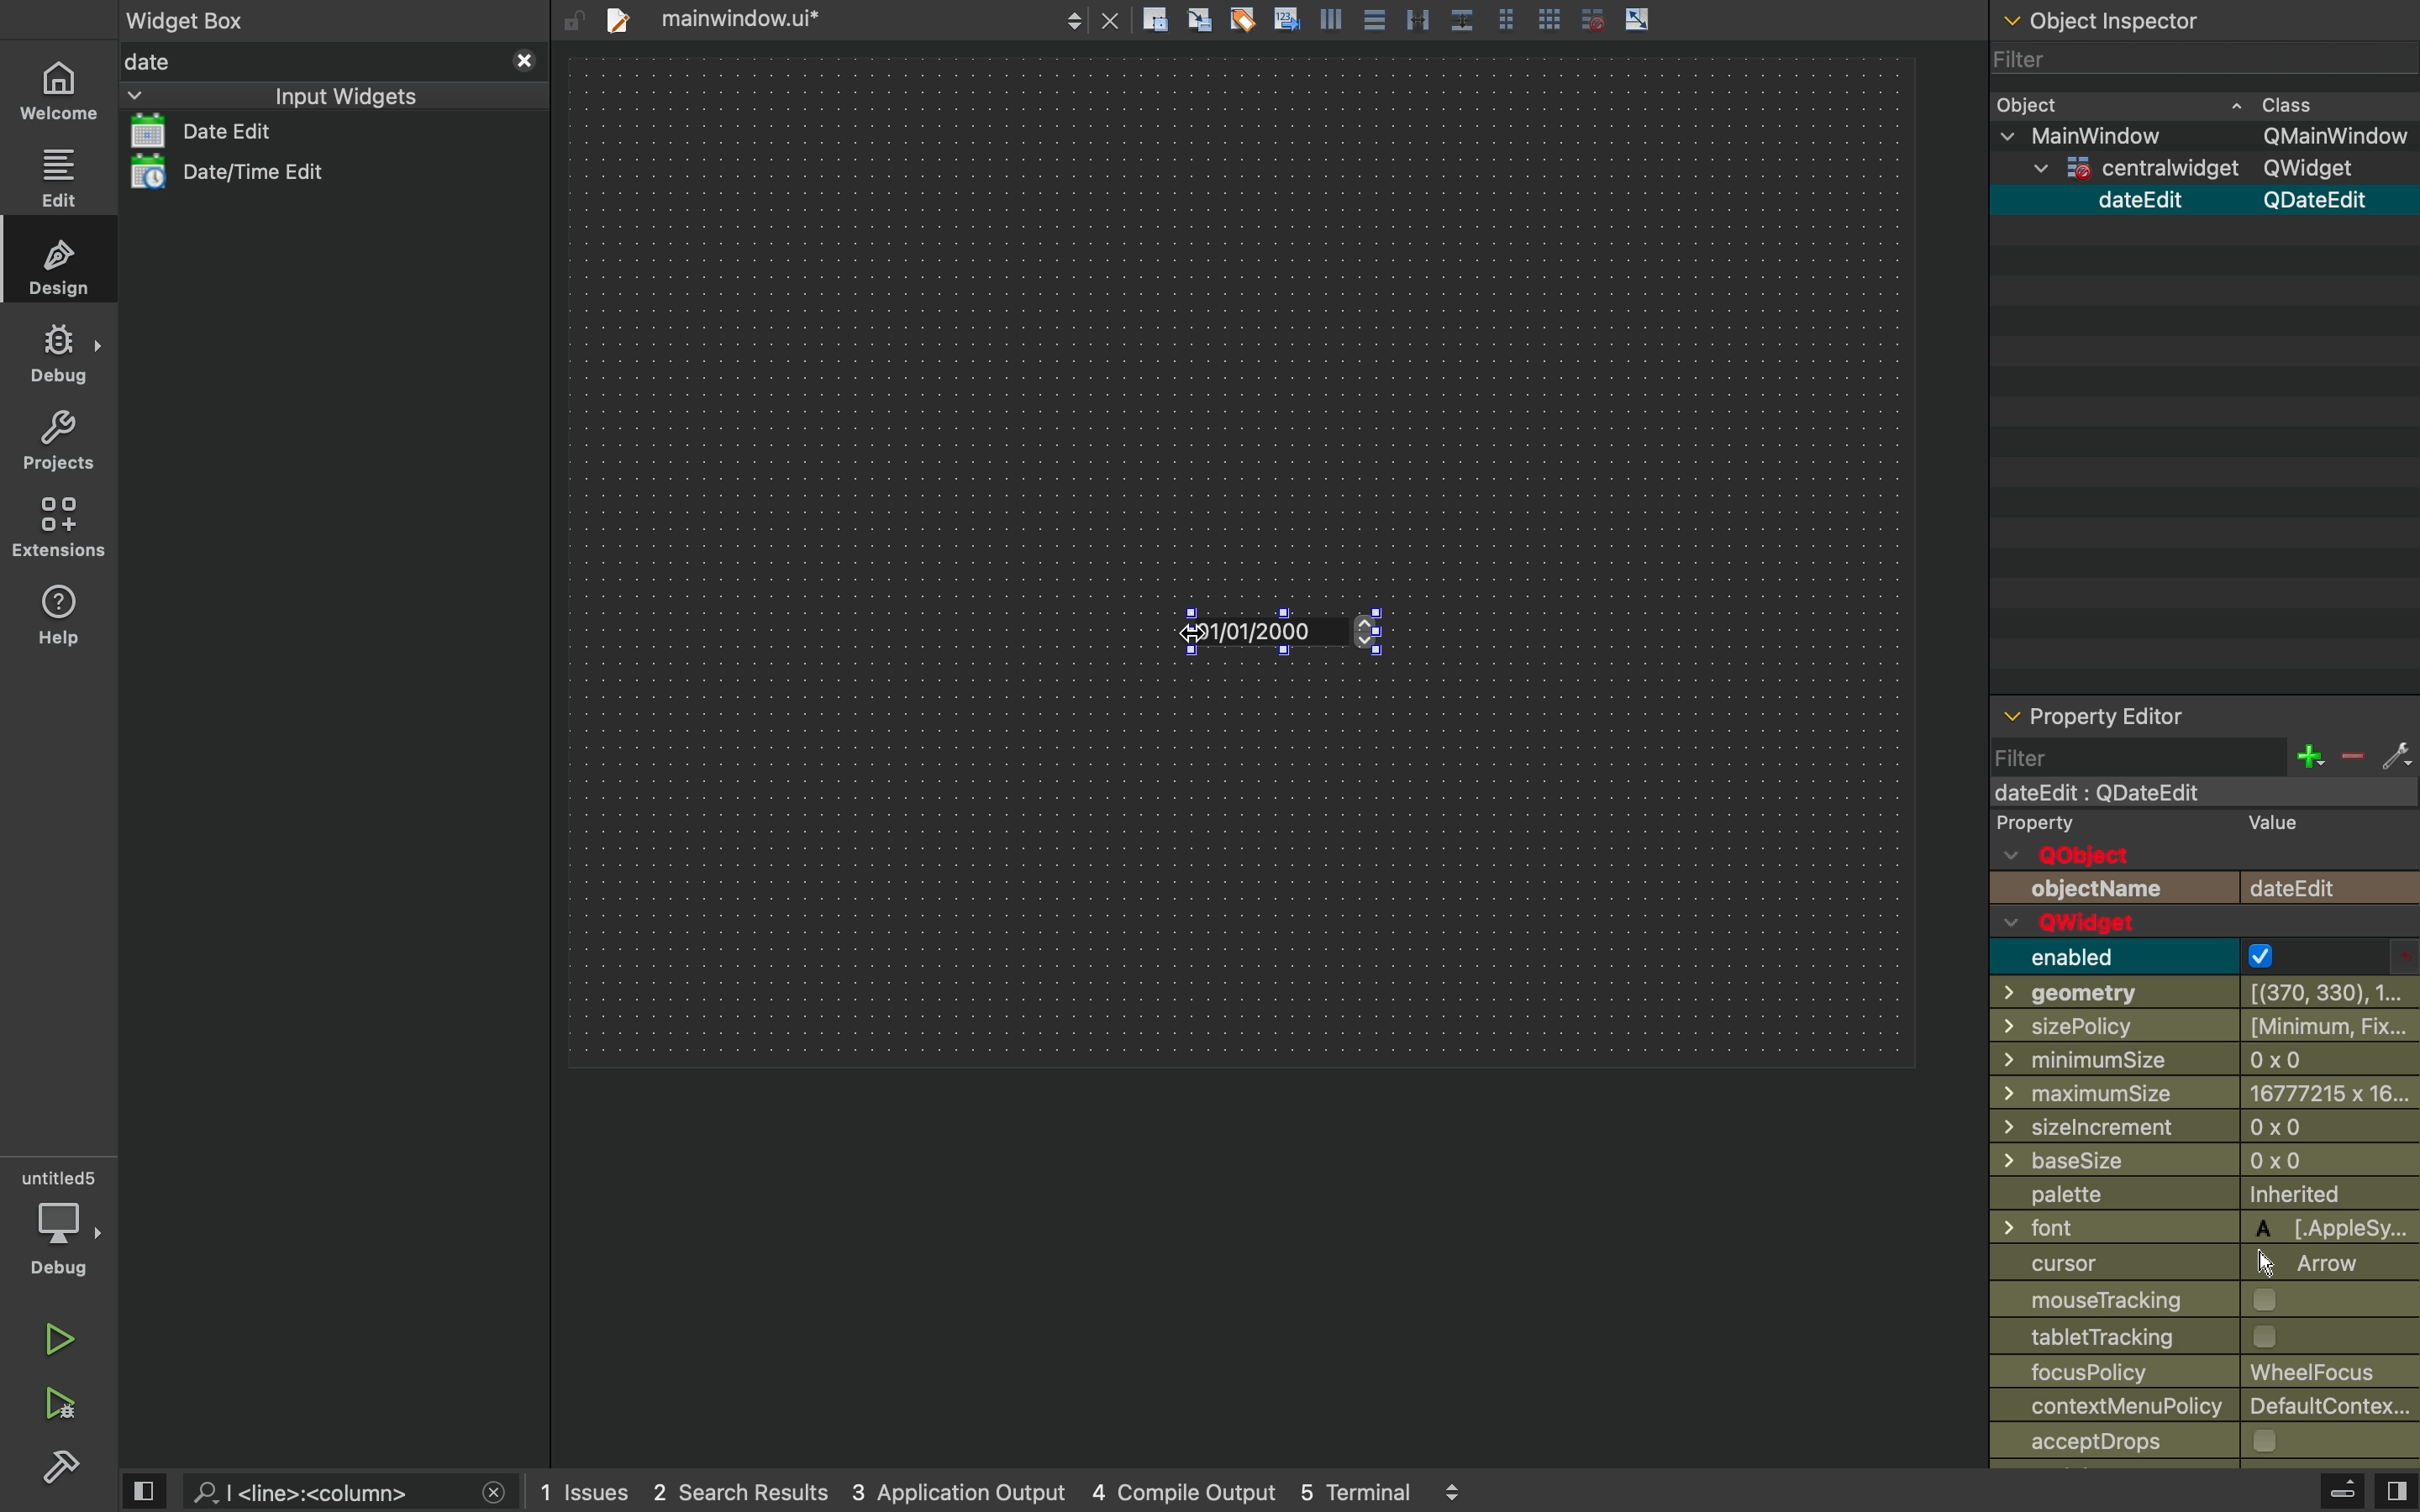  What do you see at coordinates (2195, 1161) in the screenshot?
I see `basesize` at bounding box center [2195, 1161].